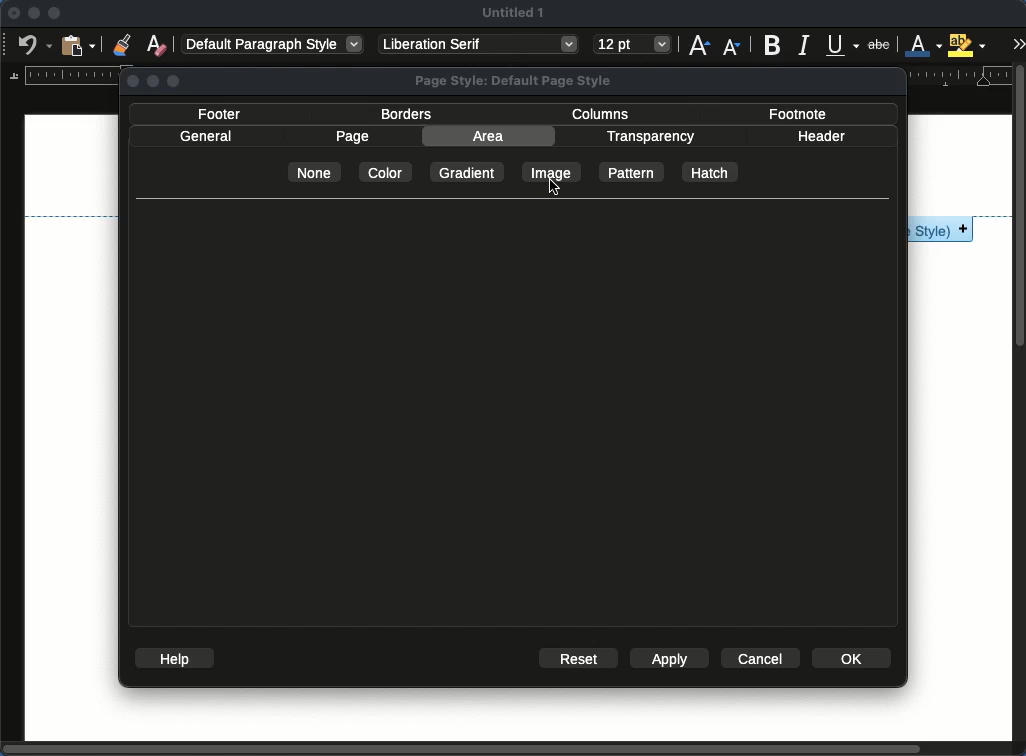  What do you see at coordinates (878, 44) in the screenshot?
I see `strikethrough` at bounding box center [878, 44].